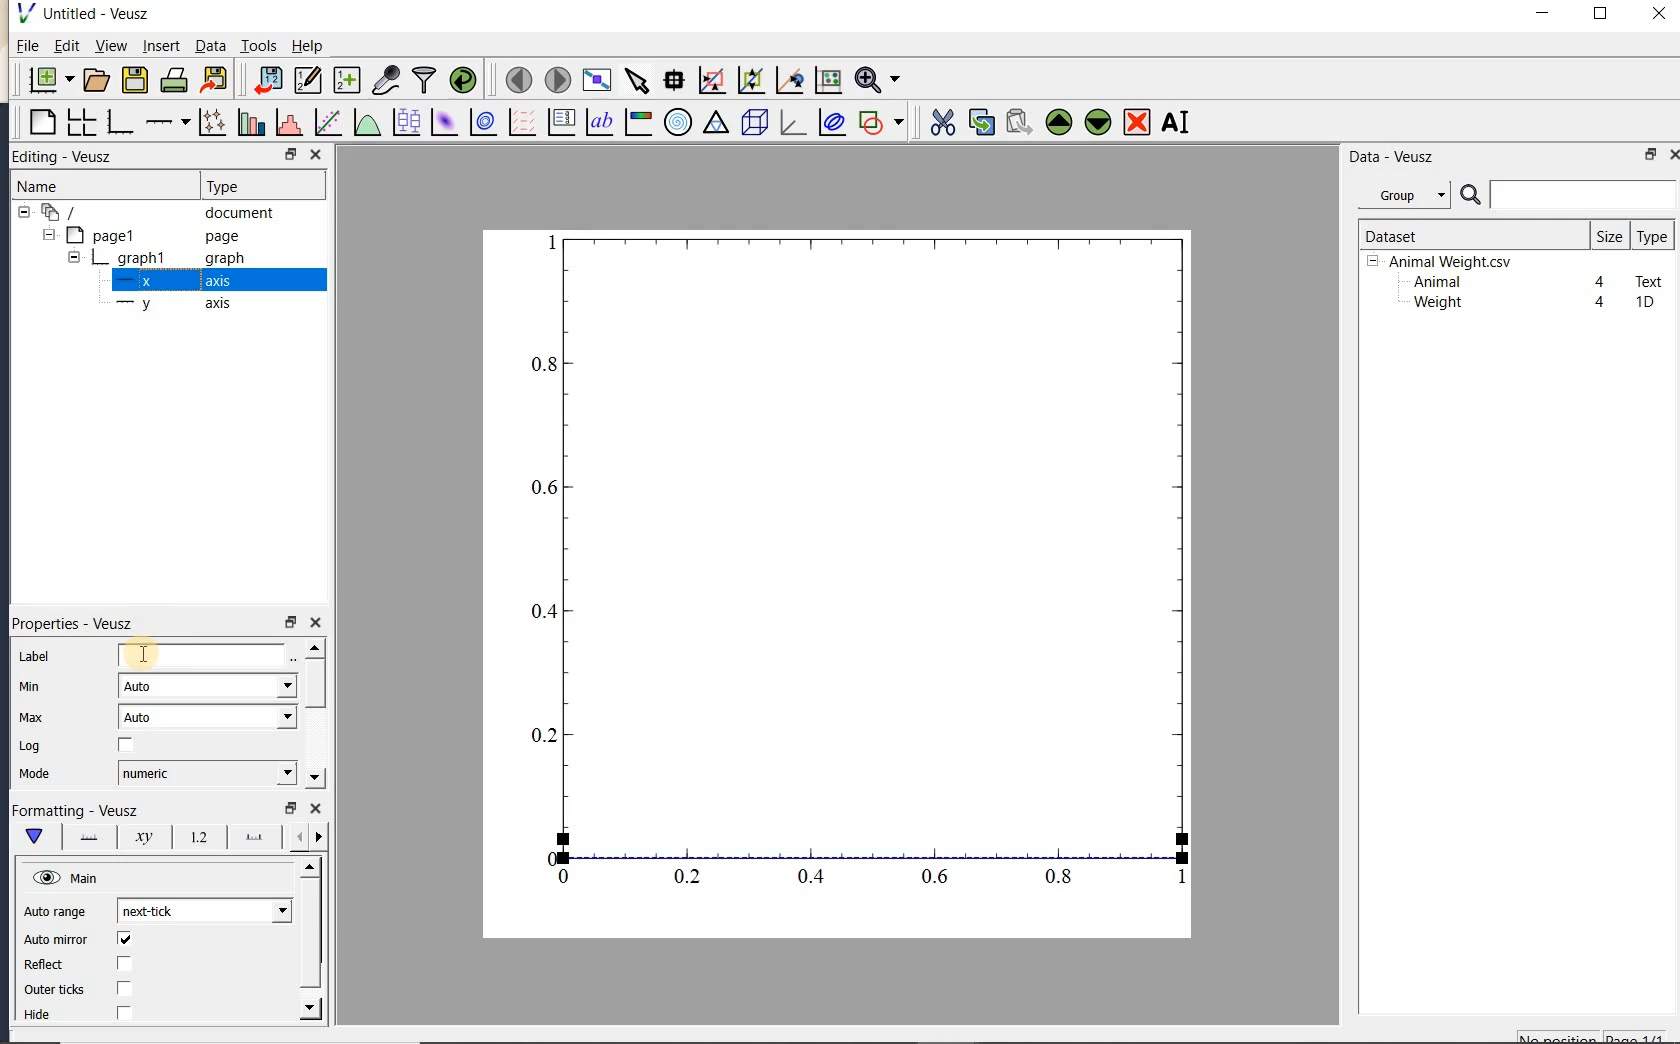 The image size is (1680, 1044). I want to click on restore, so click(289, 623).